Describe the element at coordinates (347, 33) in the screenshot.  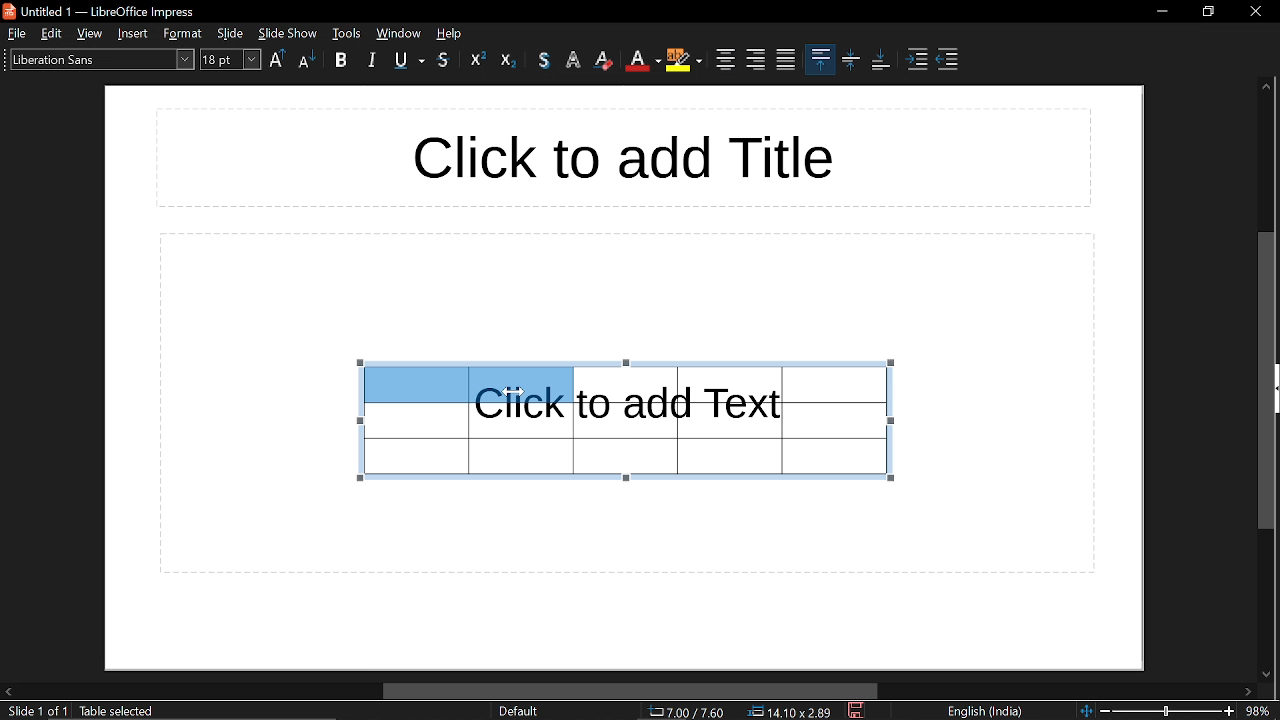
I see `window` at that location.